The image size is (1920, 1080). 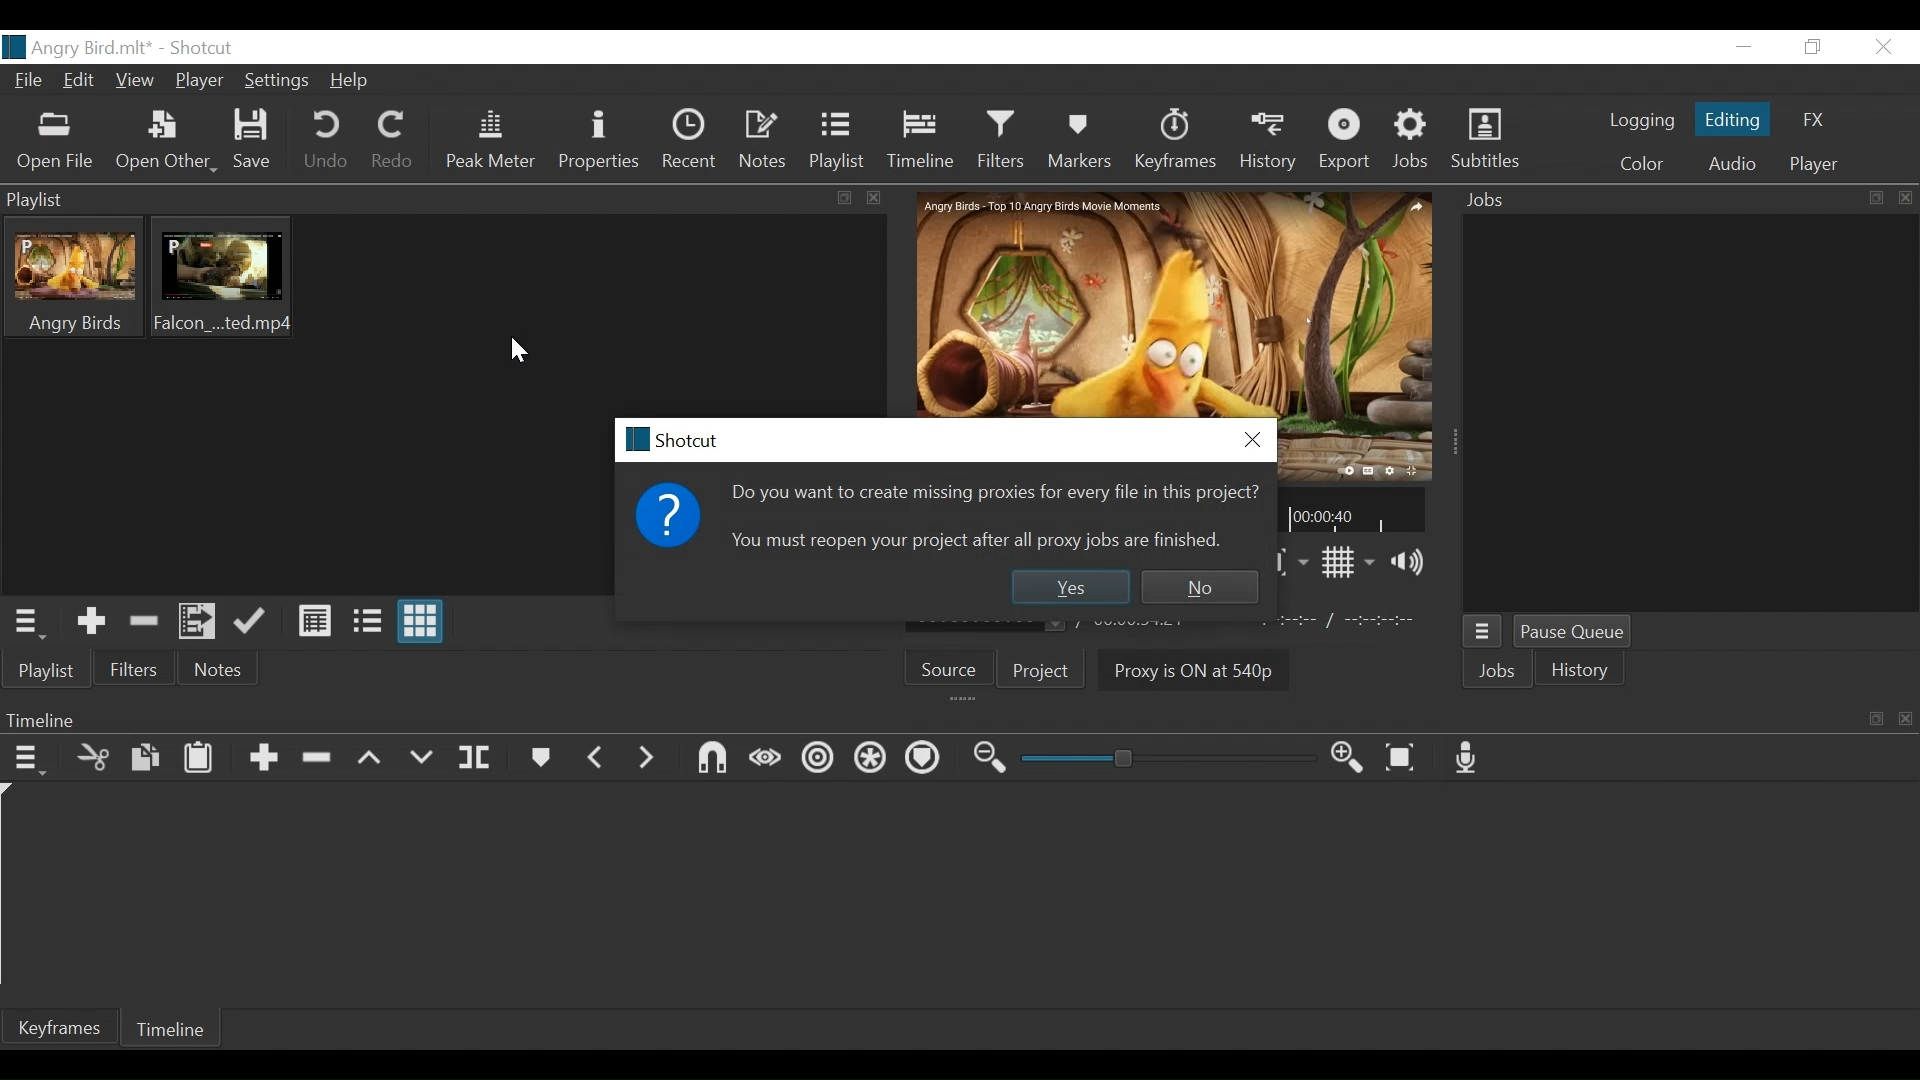 I want to click on Notes, so click(x=220, y=668).